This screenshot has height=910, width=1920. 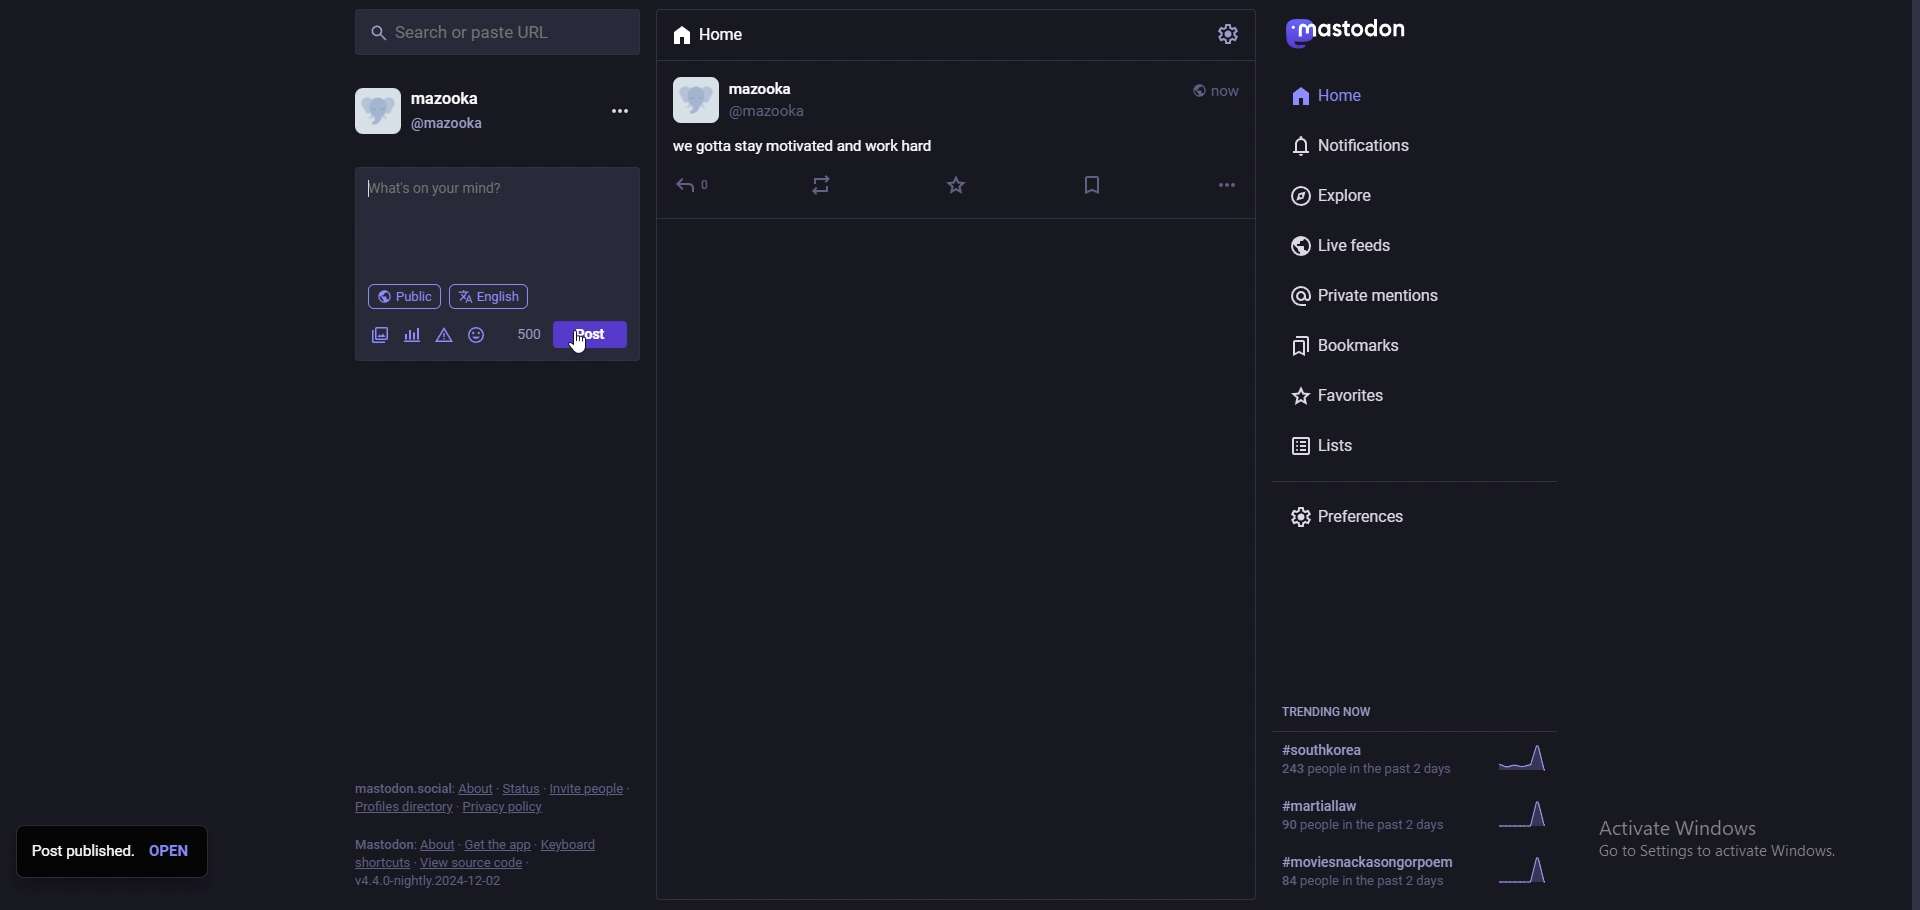 What do you see at coordinates (807, 145) in the screenshot?
I see `motivational status` at bounding box center [807, 145].